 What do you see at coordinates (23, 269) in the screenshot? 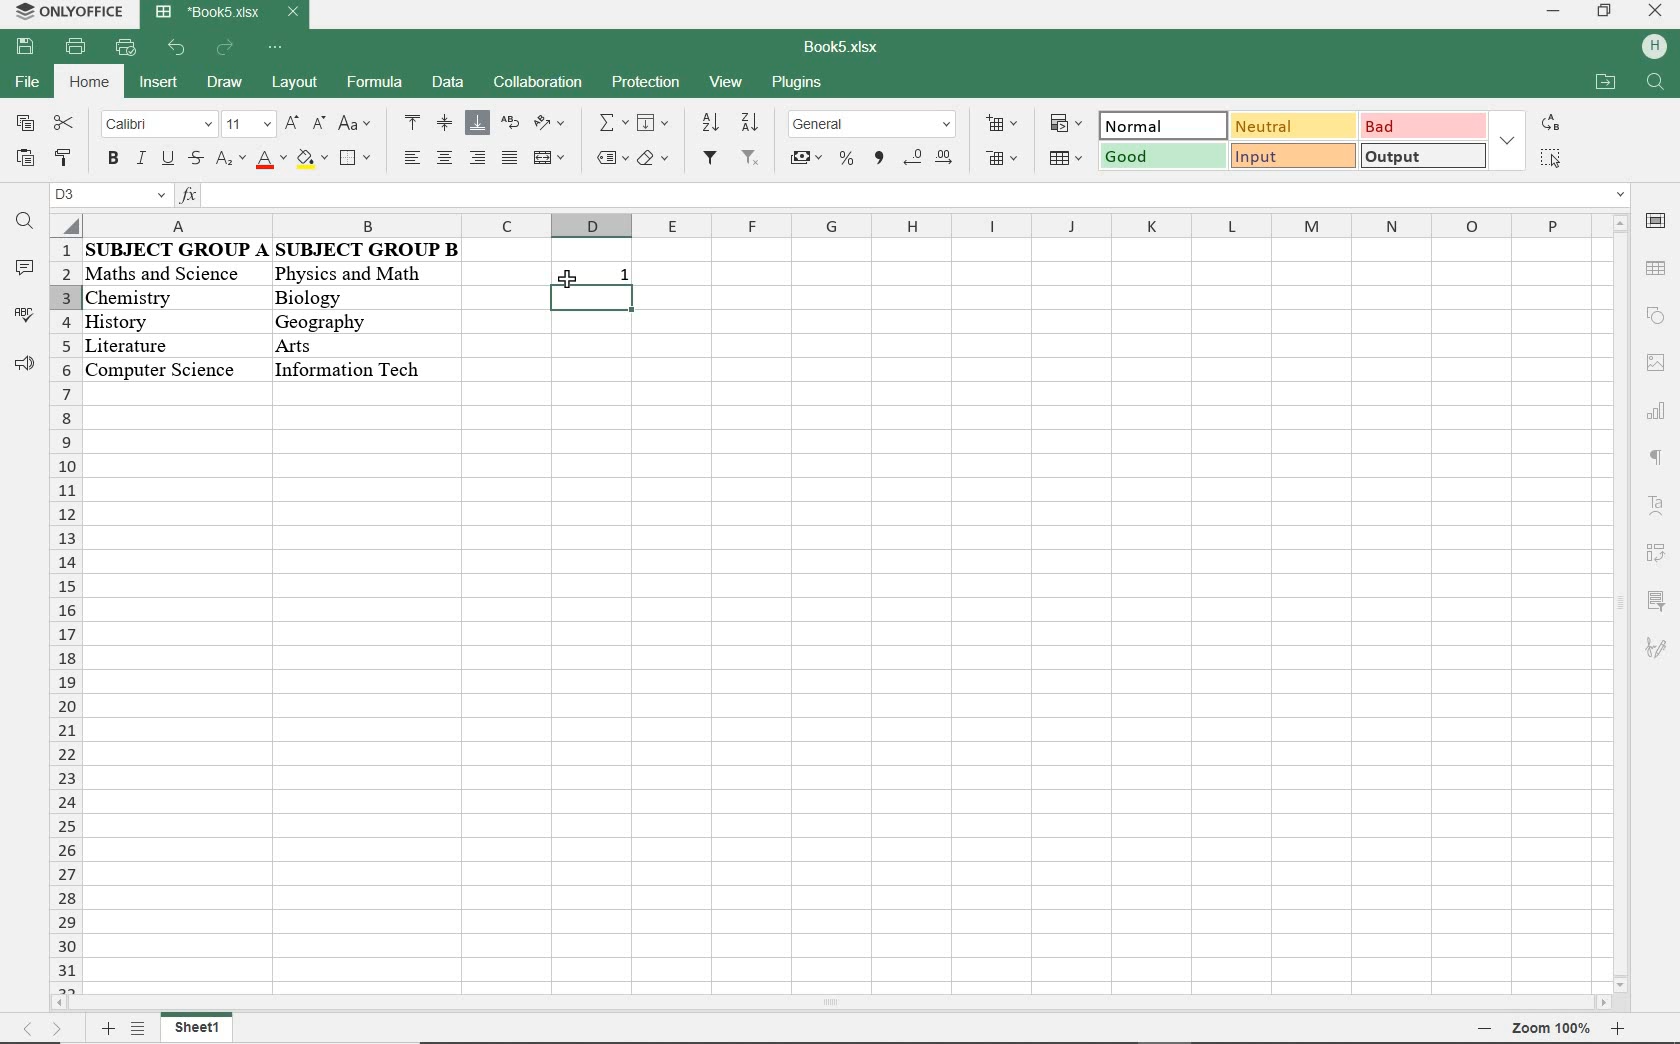
I see `comments` at bounding box center [23, 269].